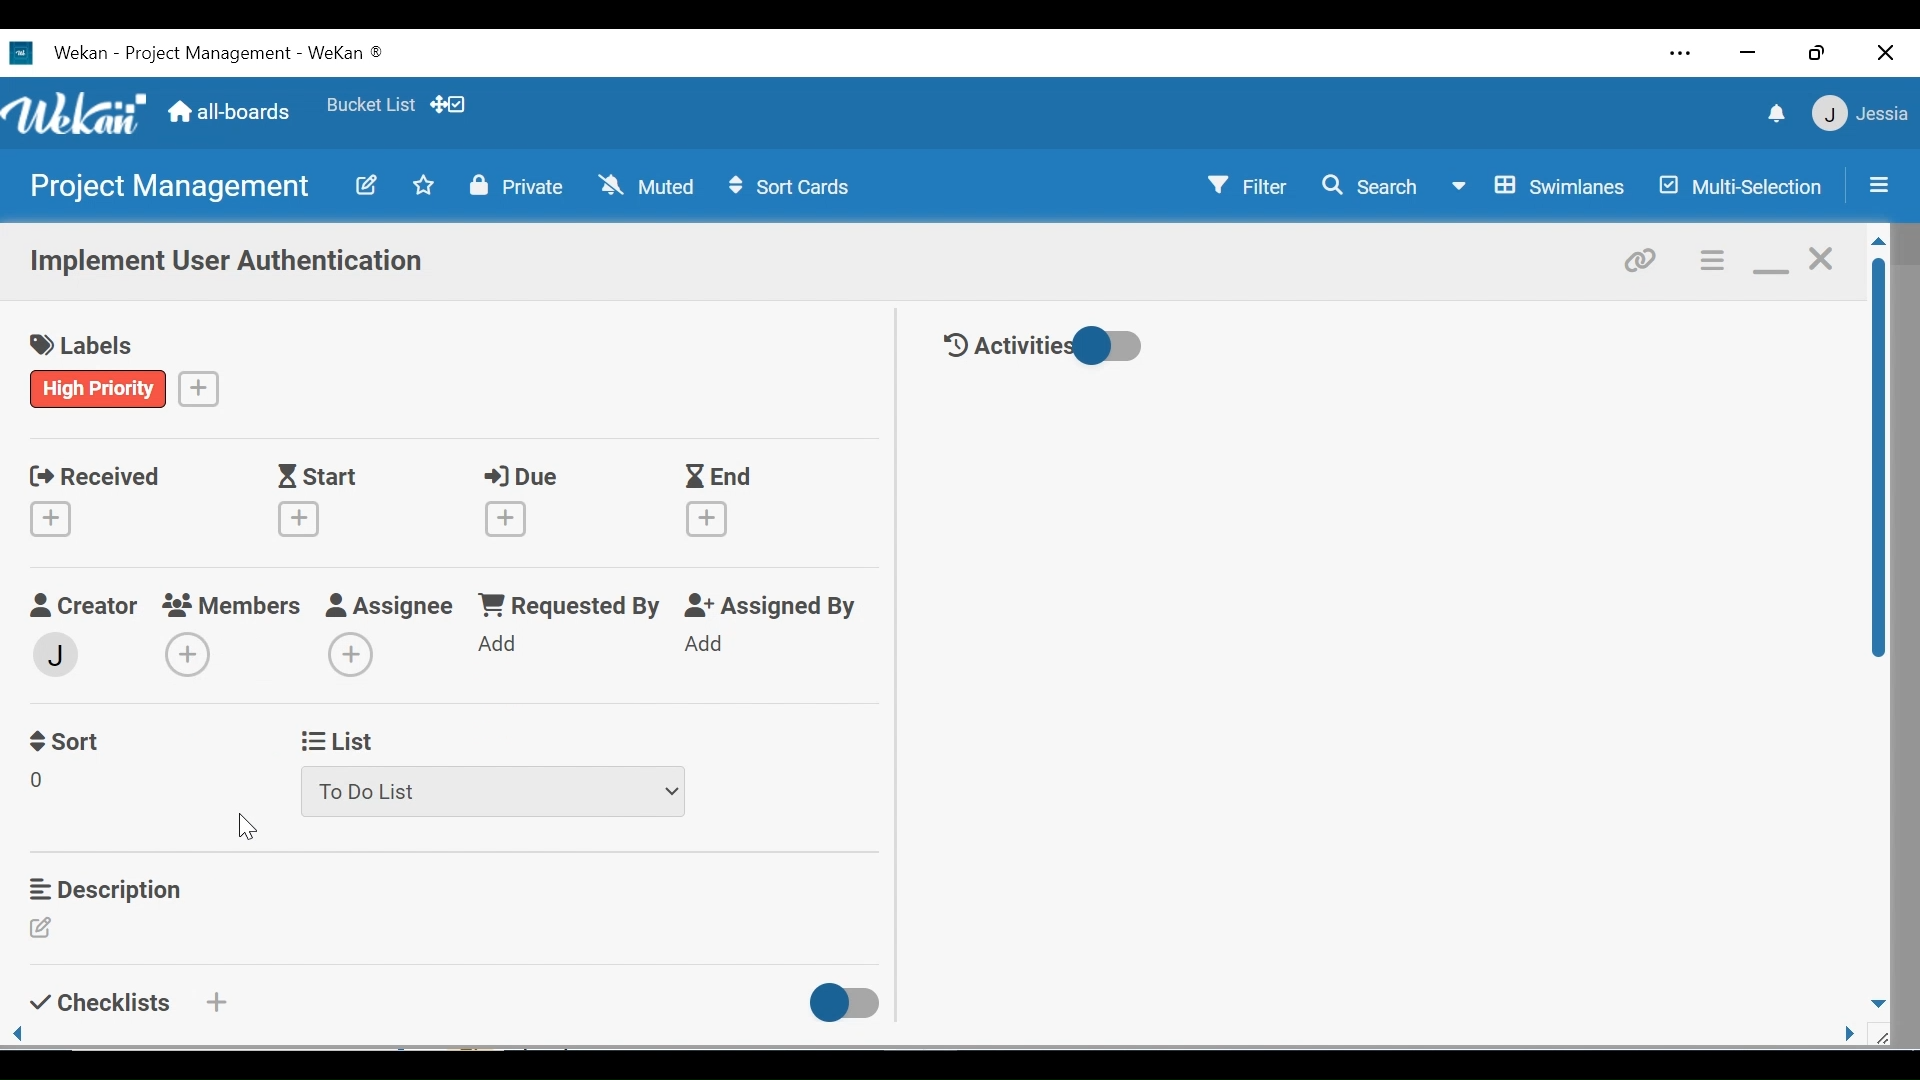 The height and width of the screenshot is (1080, 1920). Describe the element at coordinates (215, 54) in the screenshot. I see `Wekan - Project Management - WeKan ®` at that location.